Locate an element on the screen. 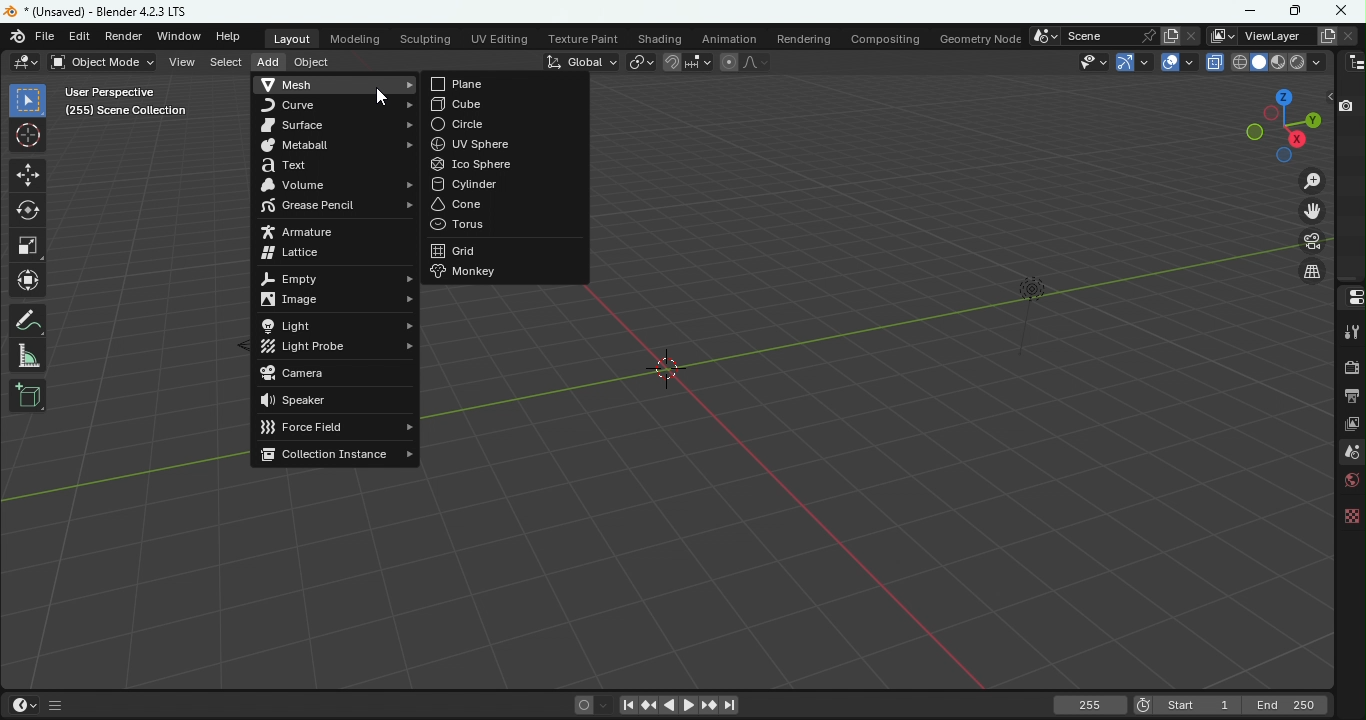 The height and width of the screenshot is (720, 1366). Geometry node is located at coordinates (979, 37).